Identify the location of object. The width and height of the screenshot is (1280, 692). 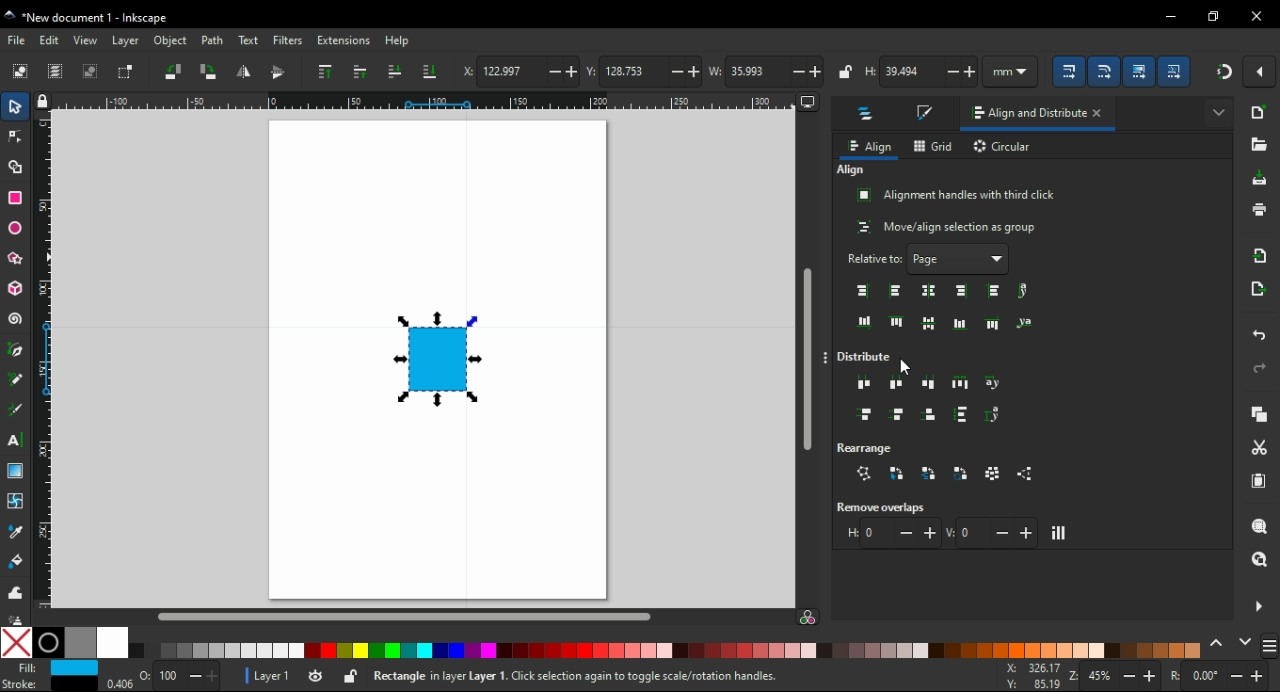
(169, 40).